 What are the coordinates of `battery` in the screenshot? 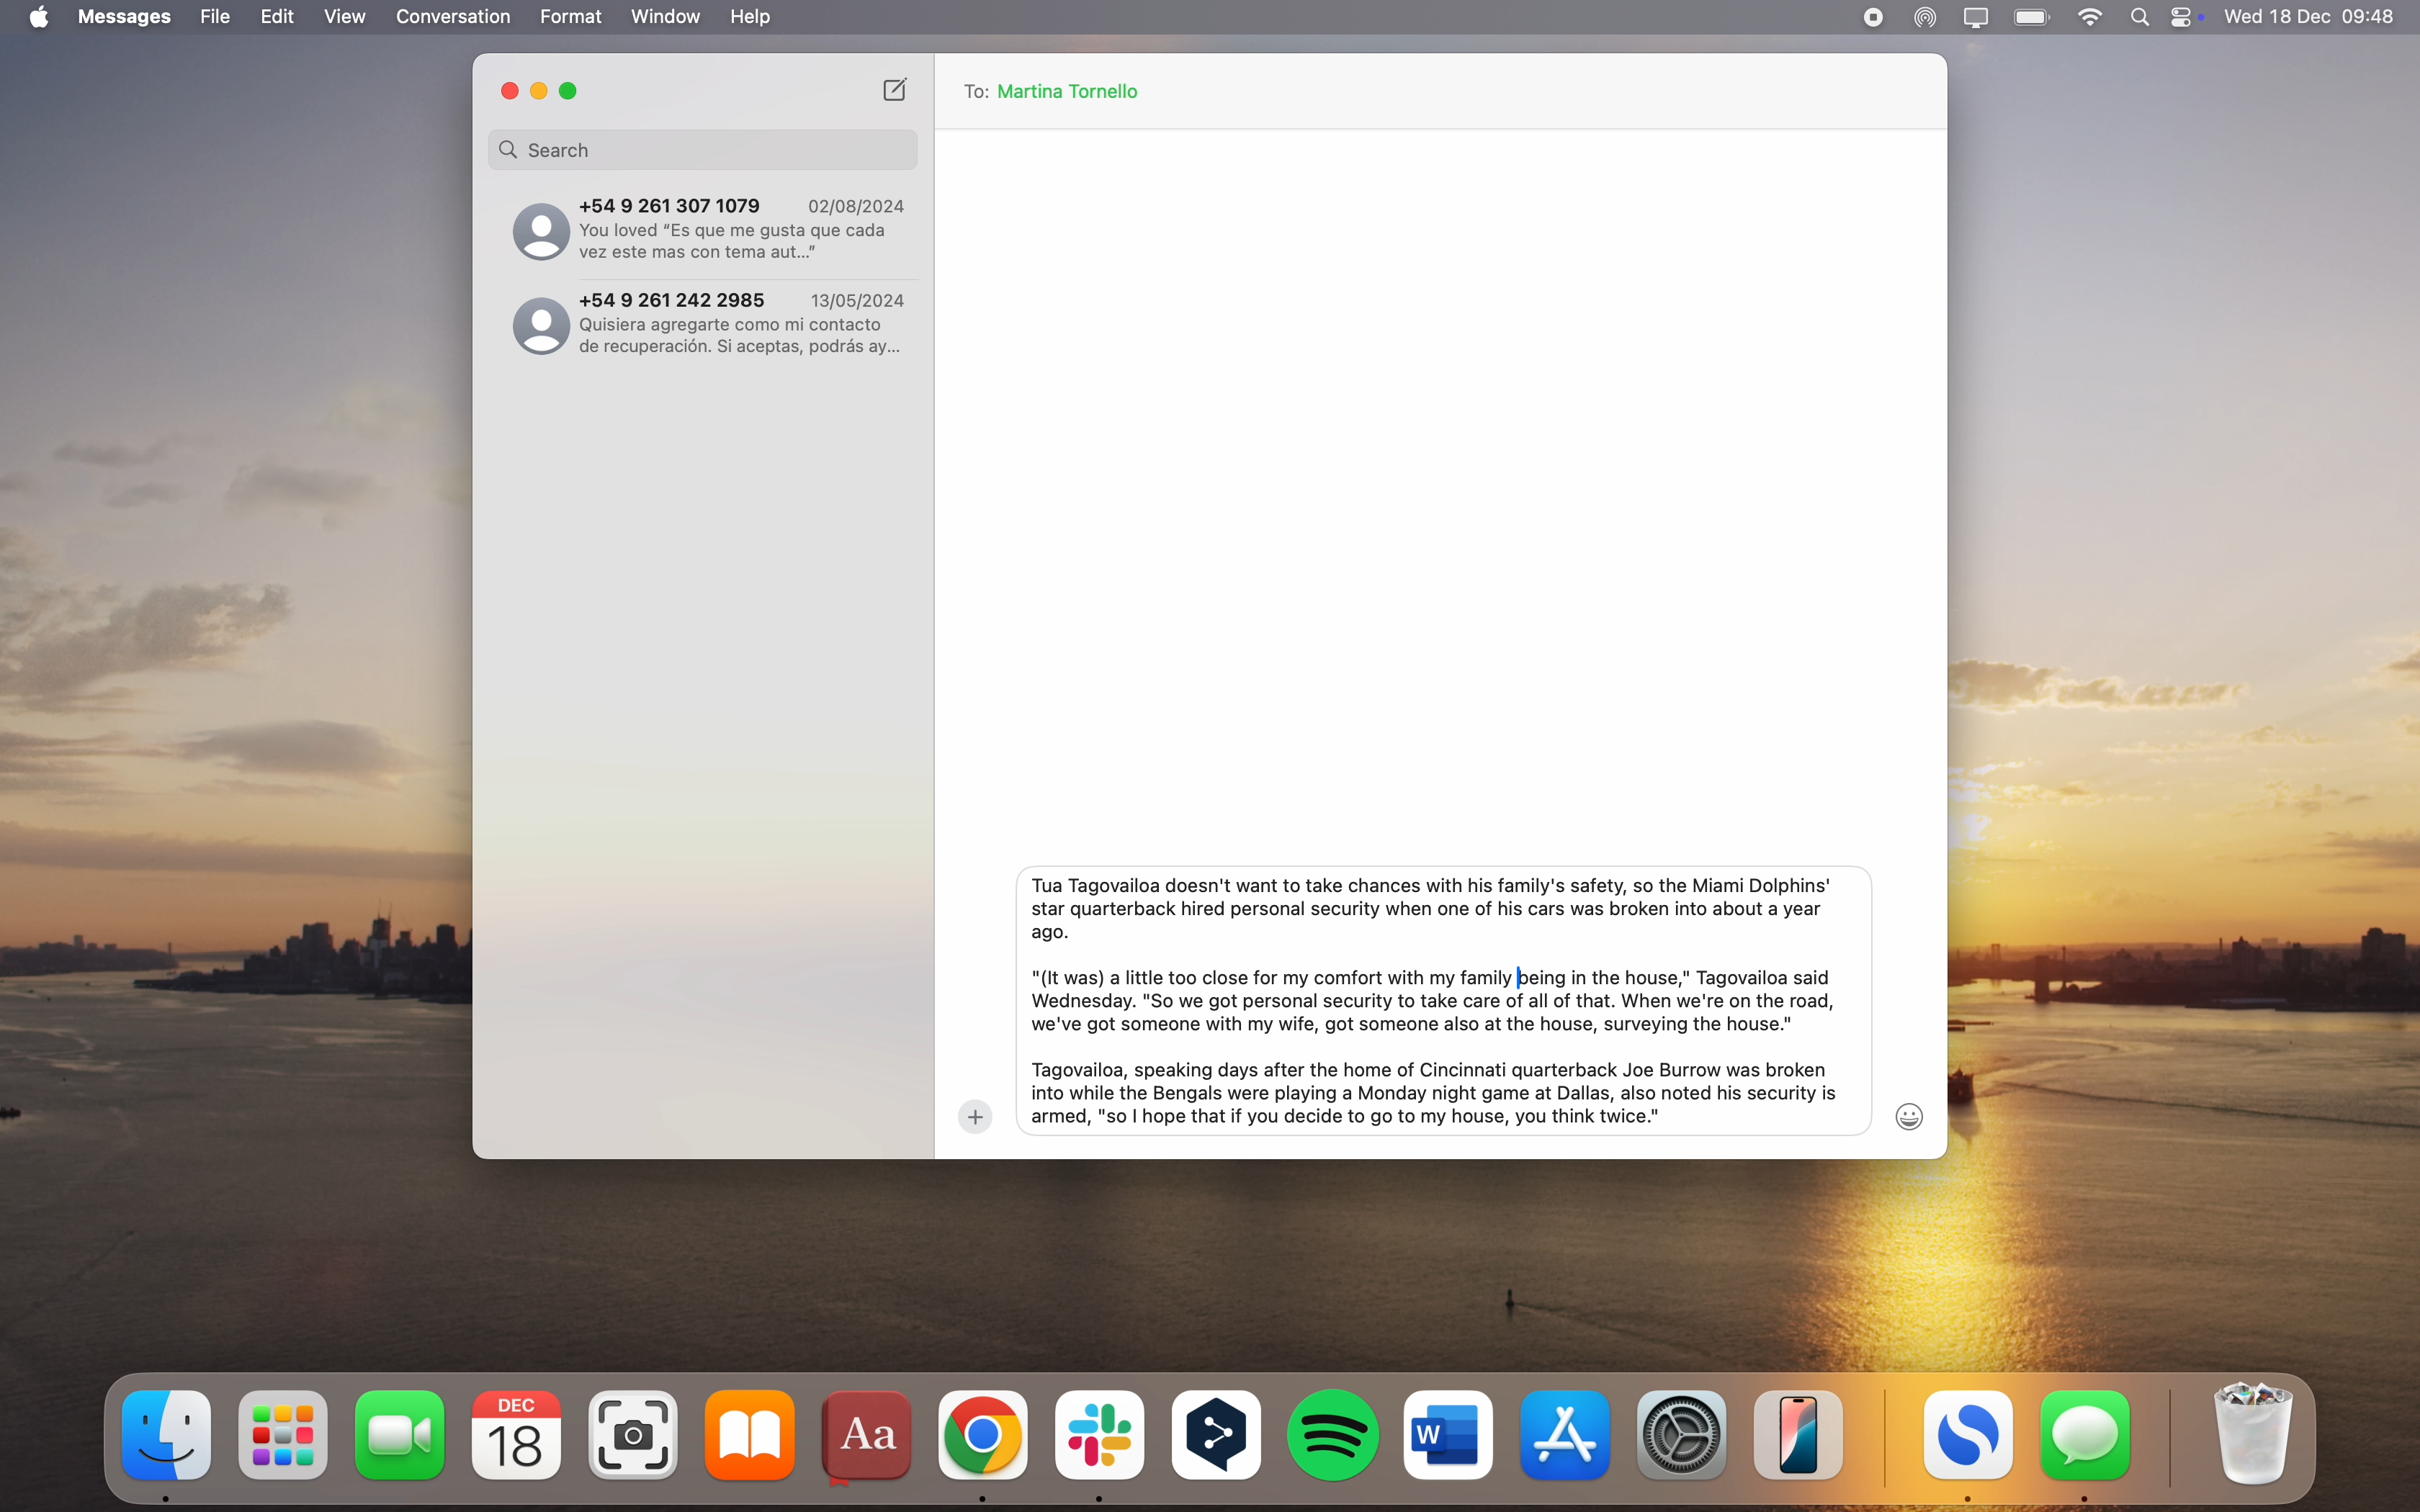 It's located at (2034, 16).